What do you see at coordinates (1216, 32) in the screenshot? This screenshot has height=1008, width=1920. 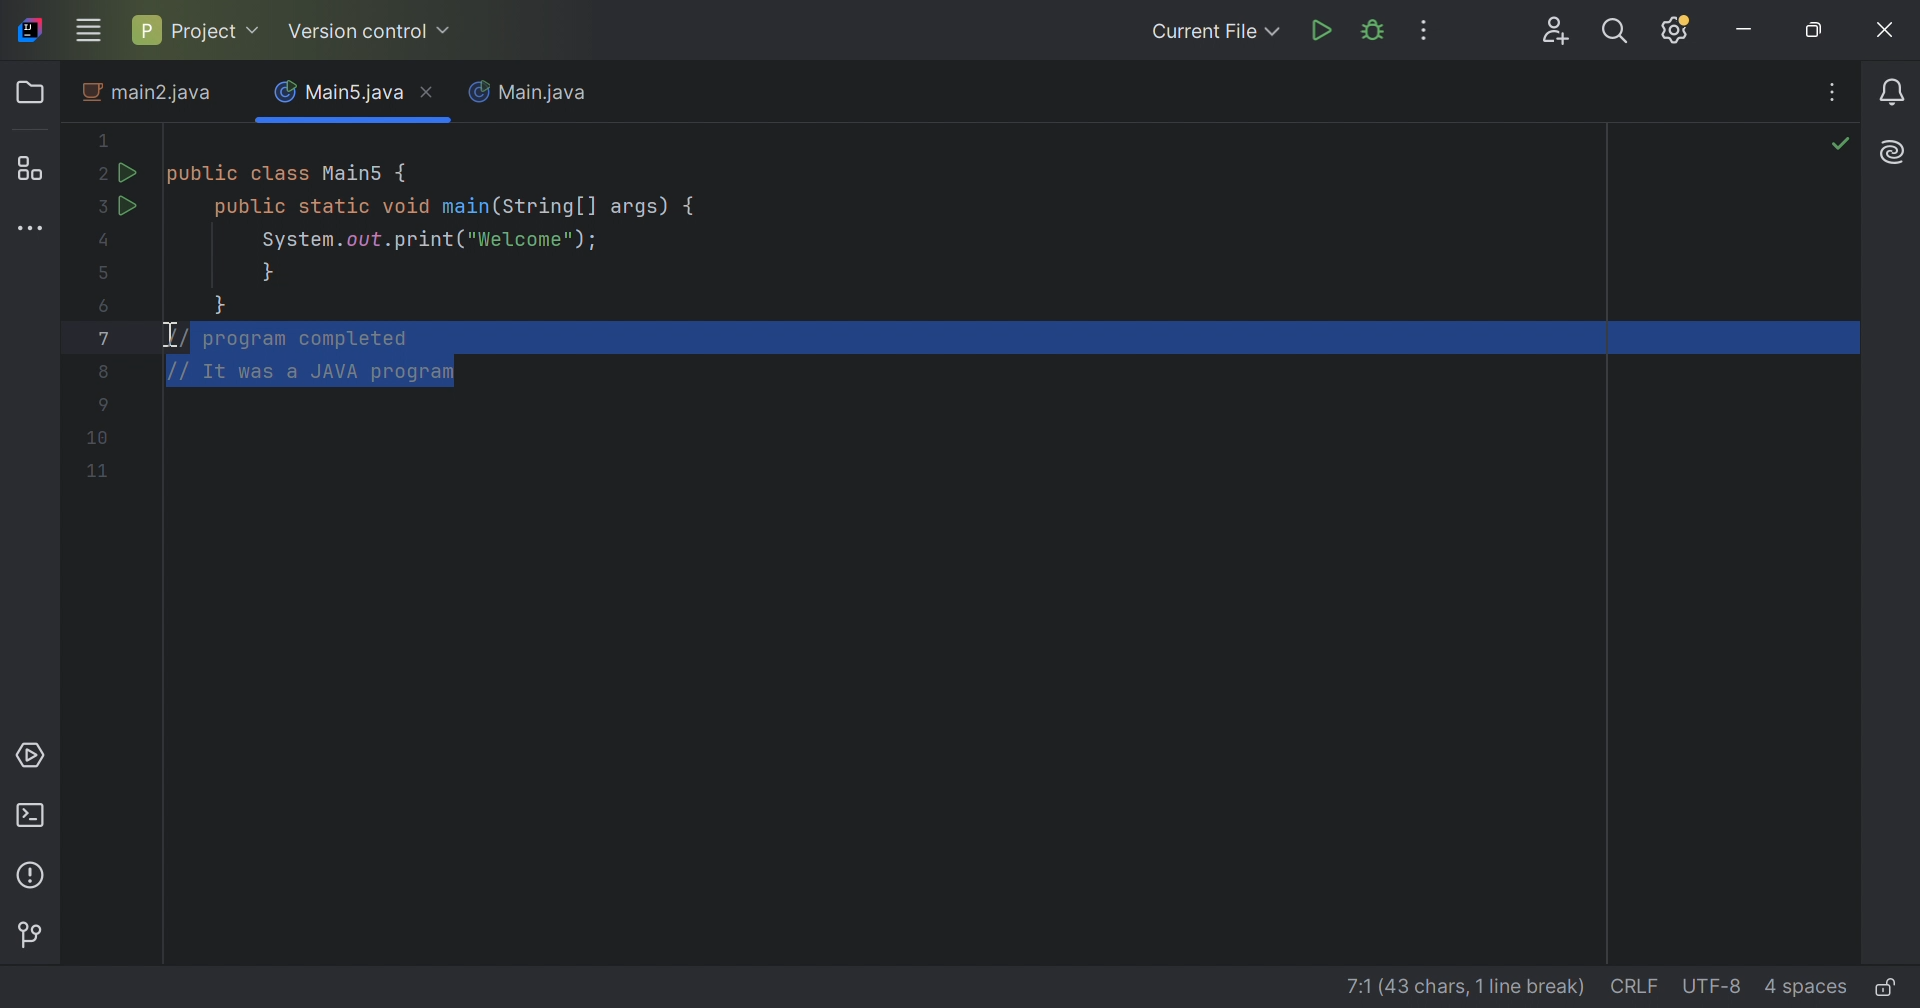 I see `Current File` at bounding box center [1216, 32].